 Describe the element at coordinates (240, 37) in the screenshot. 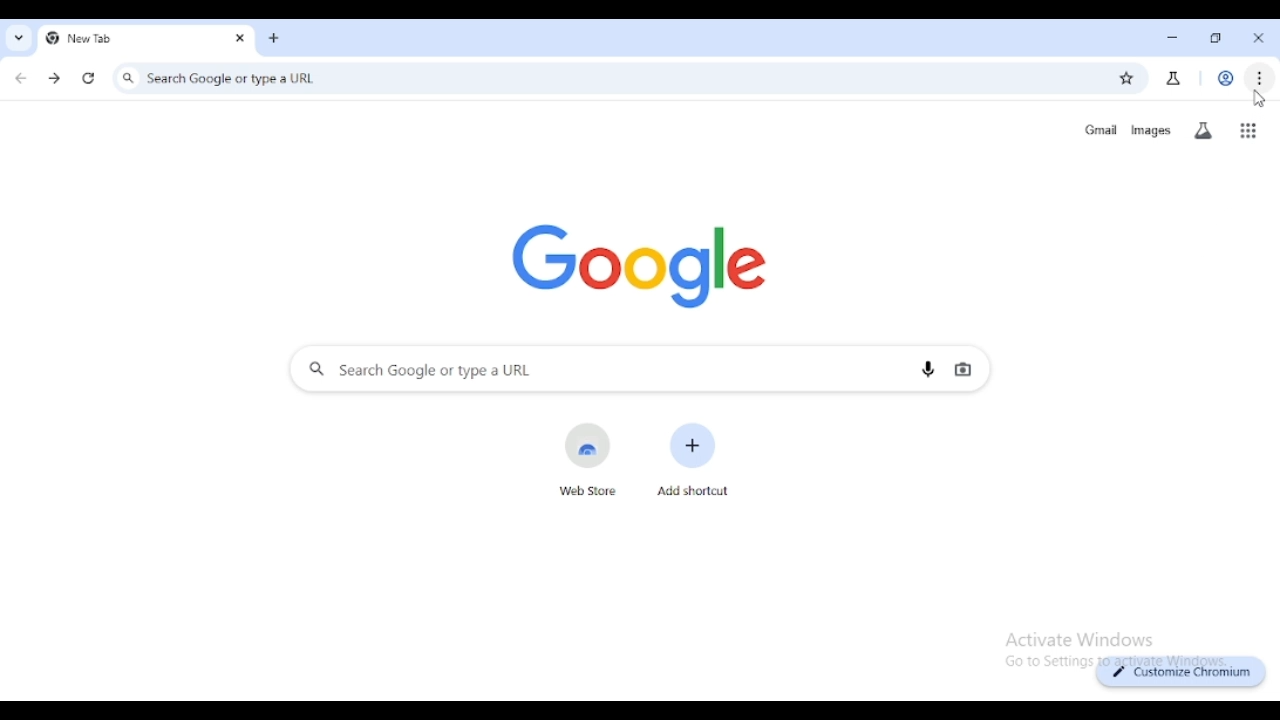

I see `close tab` at that location.